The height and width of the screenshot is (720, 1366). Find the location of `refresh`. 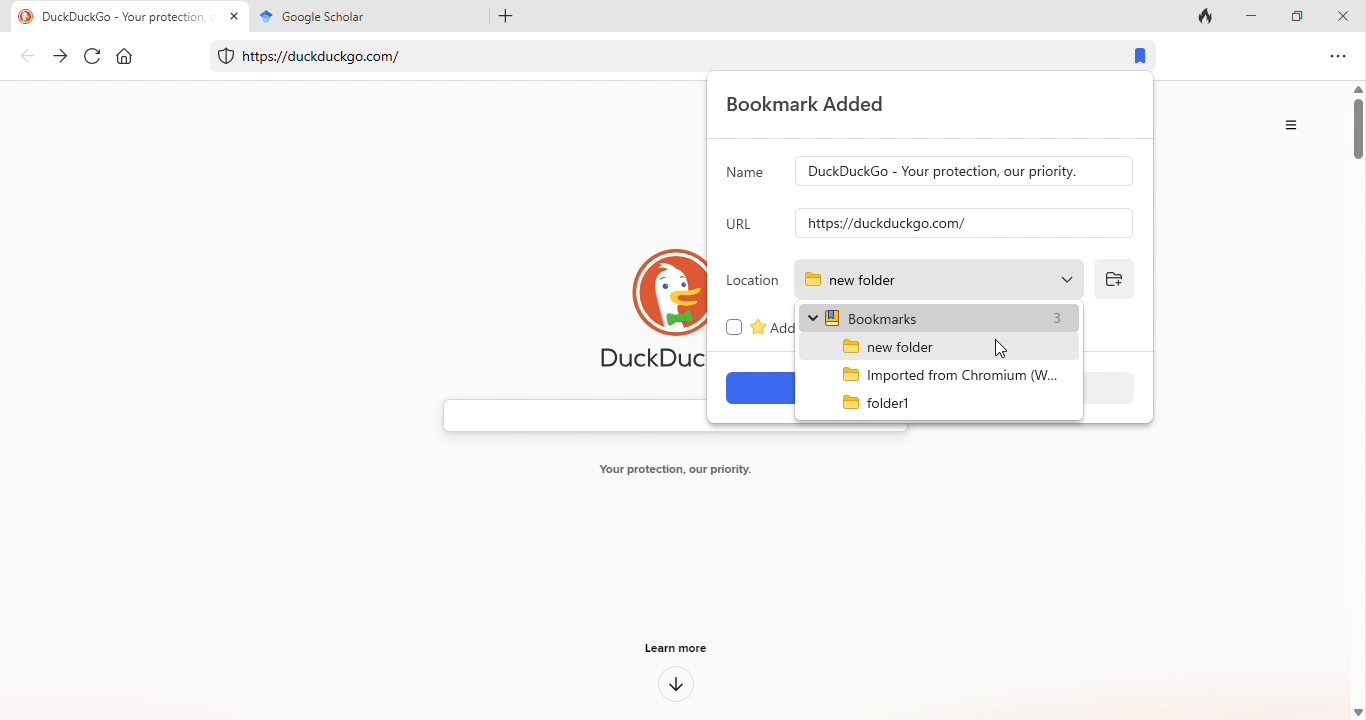

refresh is located at coordinates (94, 57).